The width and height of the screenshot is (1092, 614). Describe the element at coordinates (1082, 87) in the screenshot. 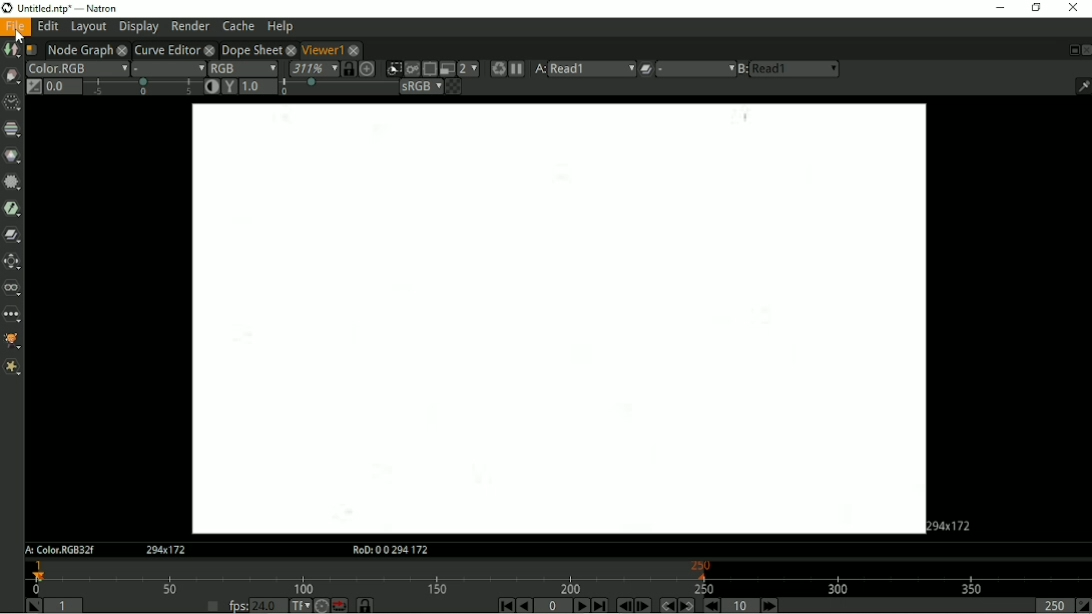

I see `Show/hide information bar` at that location.